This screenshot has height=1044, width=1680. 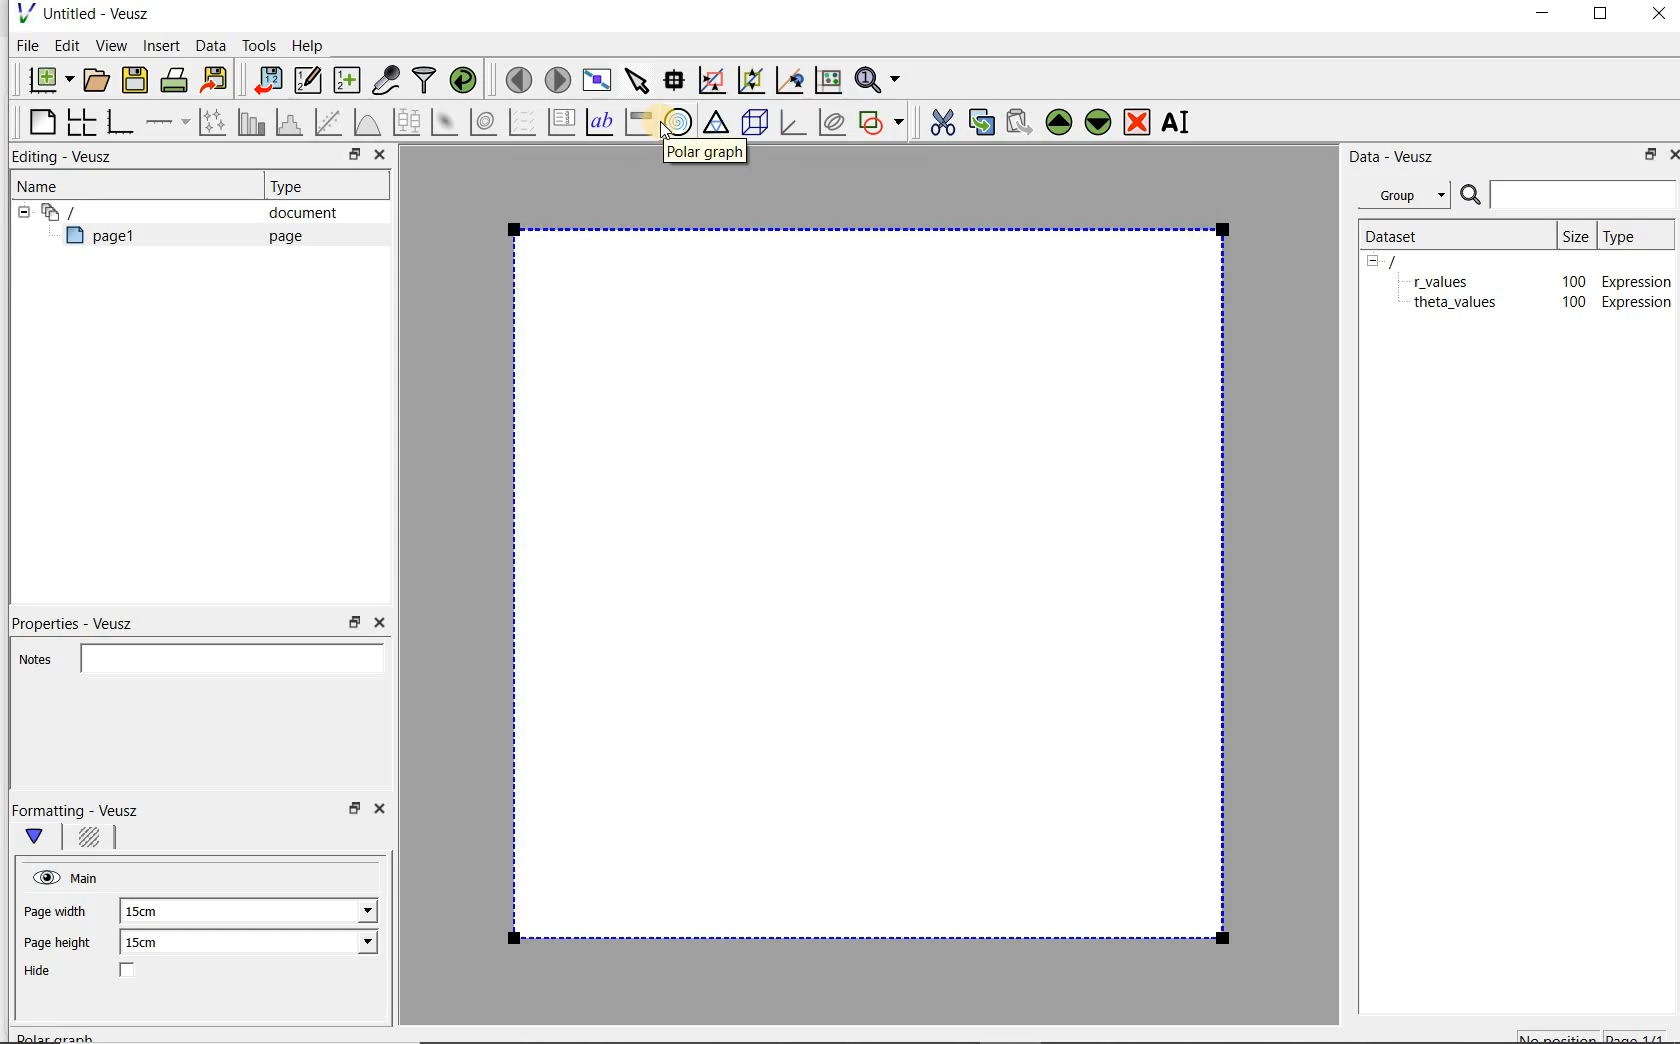 What do you see at coordinates (983, 121) in the screenshot?
I see `copy the selected widget` at bounding box center [983, 121].